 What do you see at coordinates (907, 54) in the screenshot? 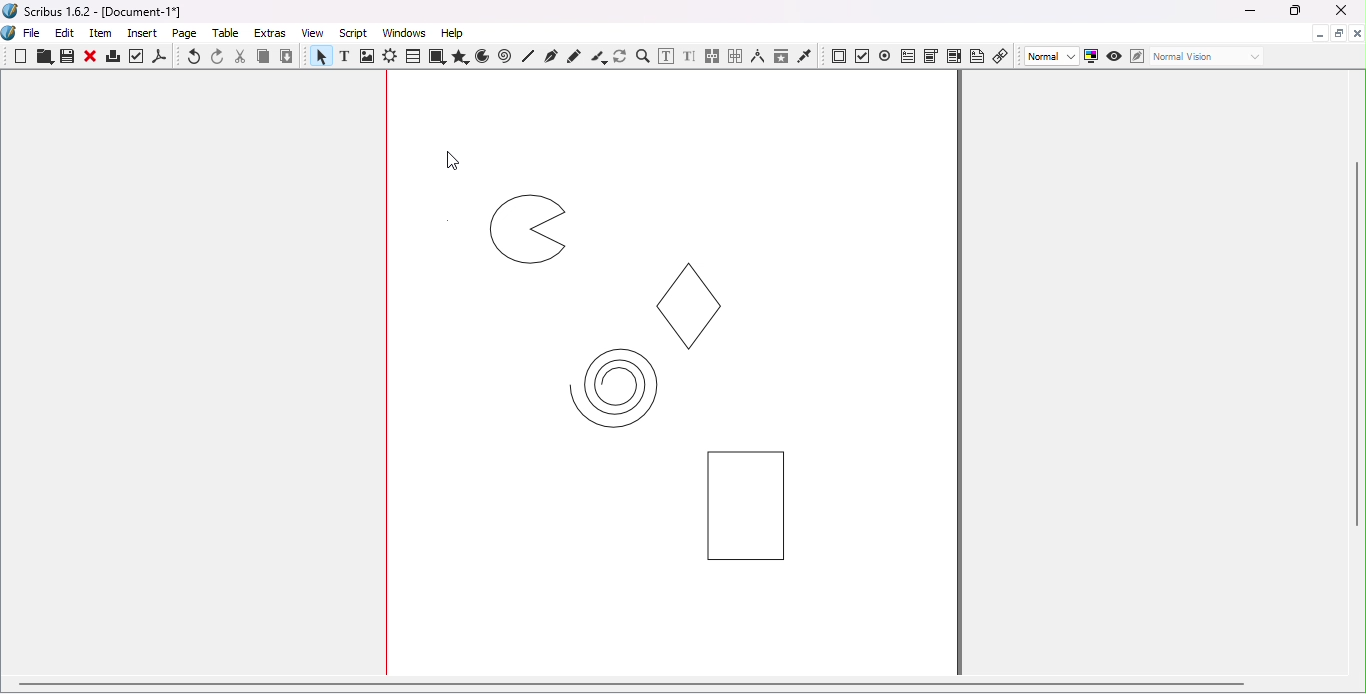
I see `PDF text field` at bounding box center [907, 54].